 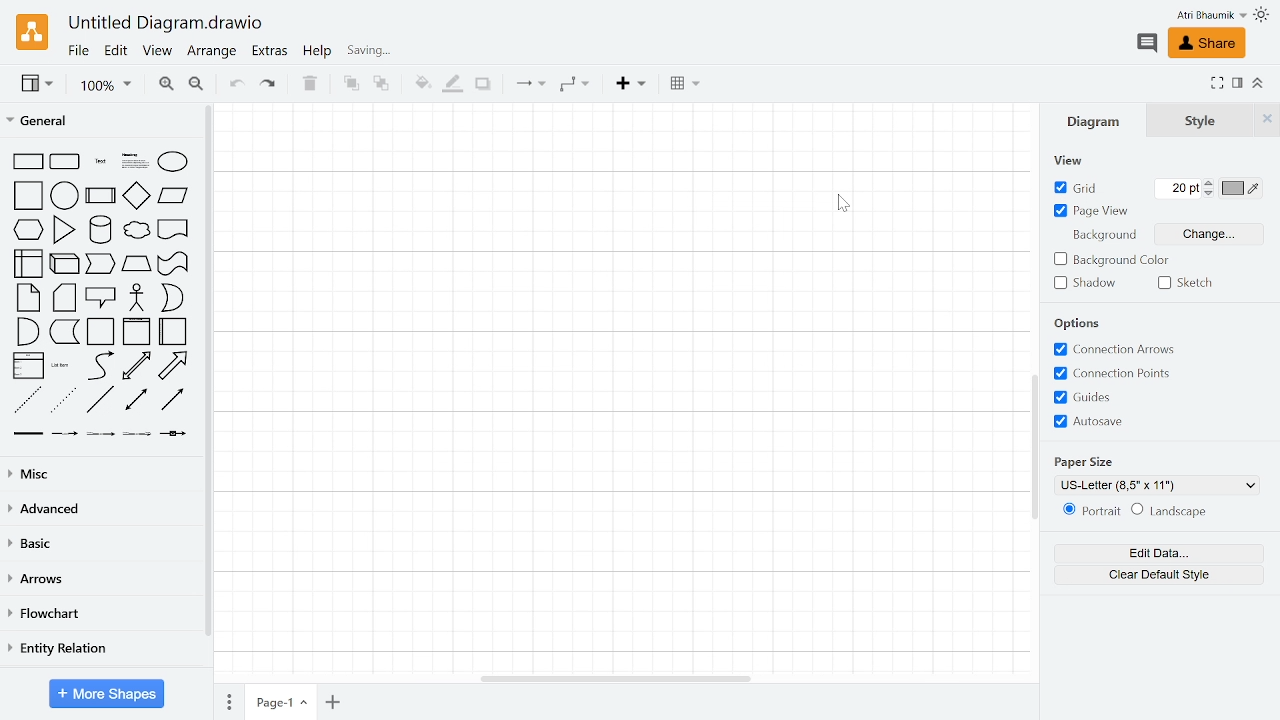 What do you see at coordinates (1238, 83) in the screenshot?
I see `Format` at bounding box center [1238, 83].